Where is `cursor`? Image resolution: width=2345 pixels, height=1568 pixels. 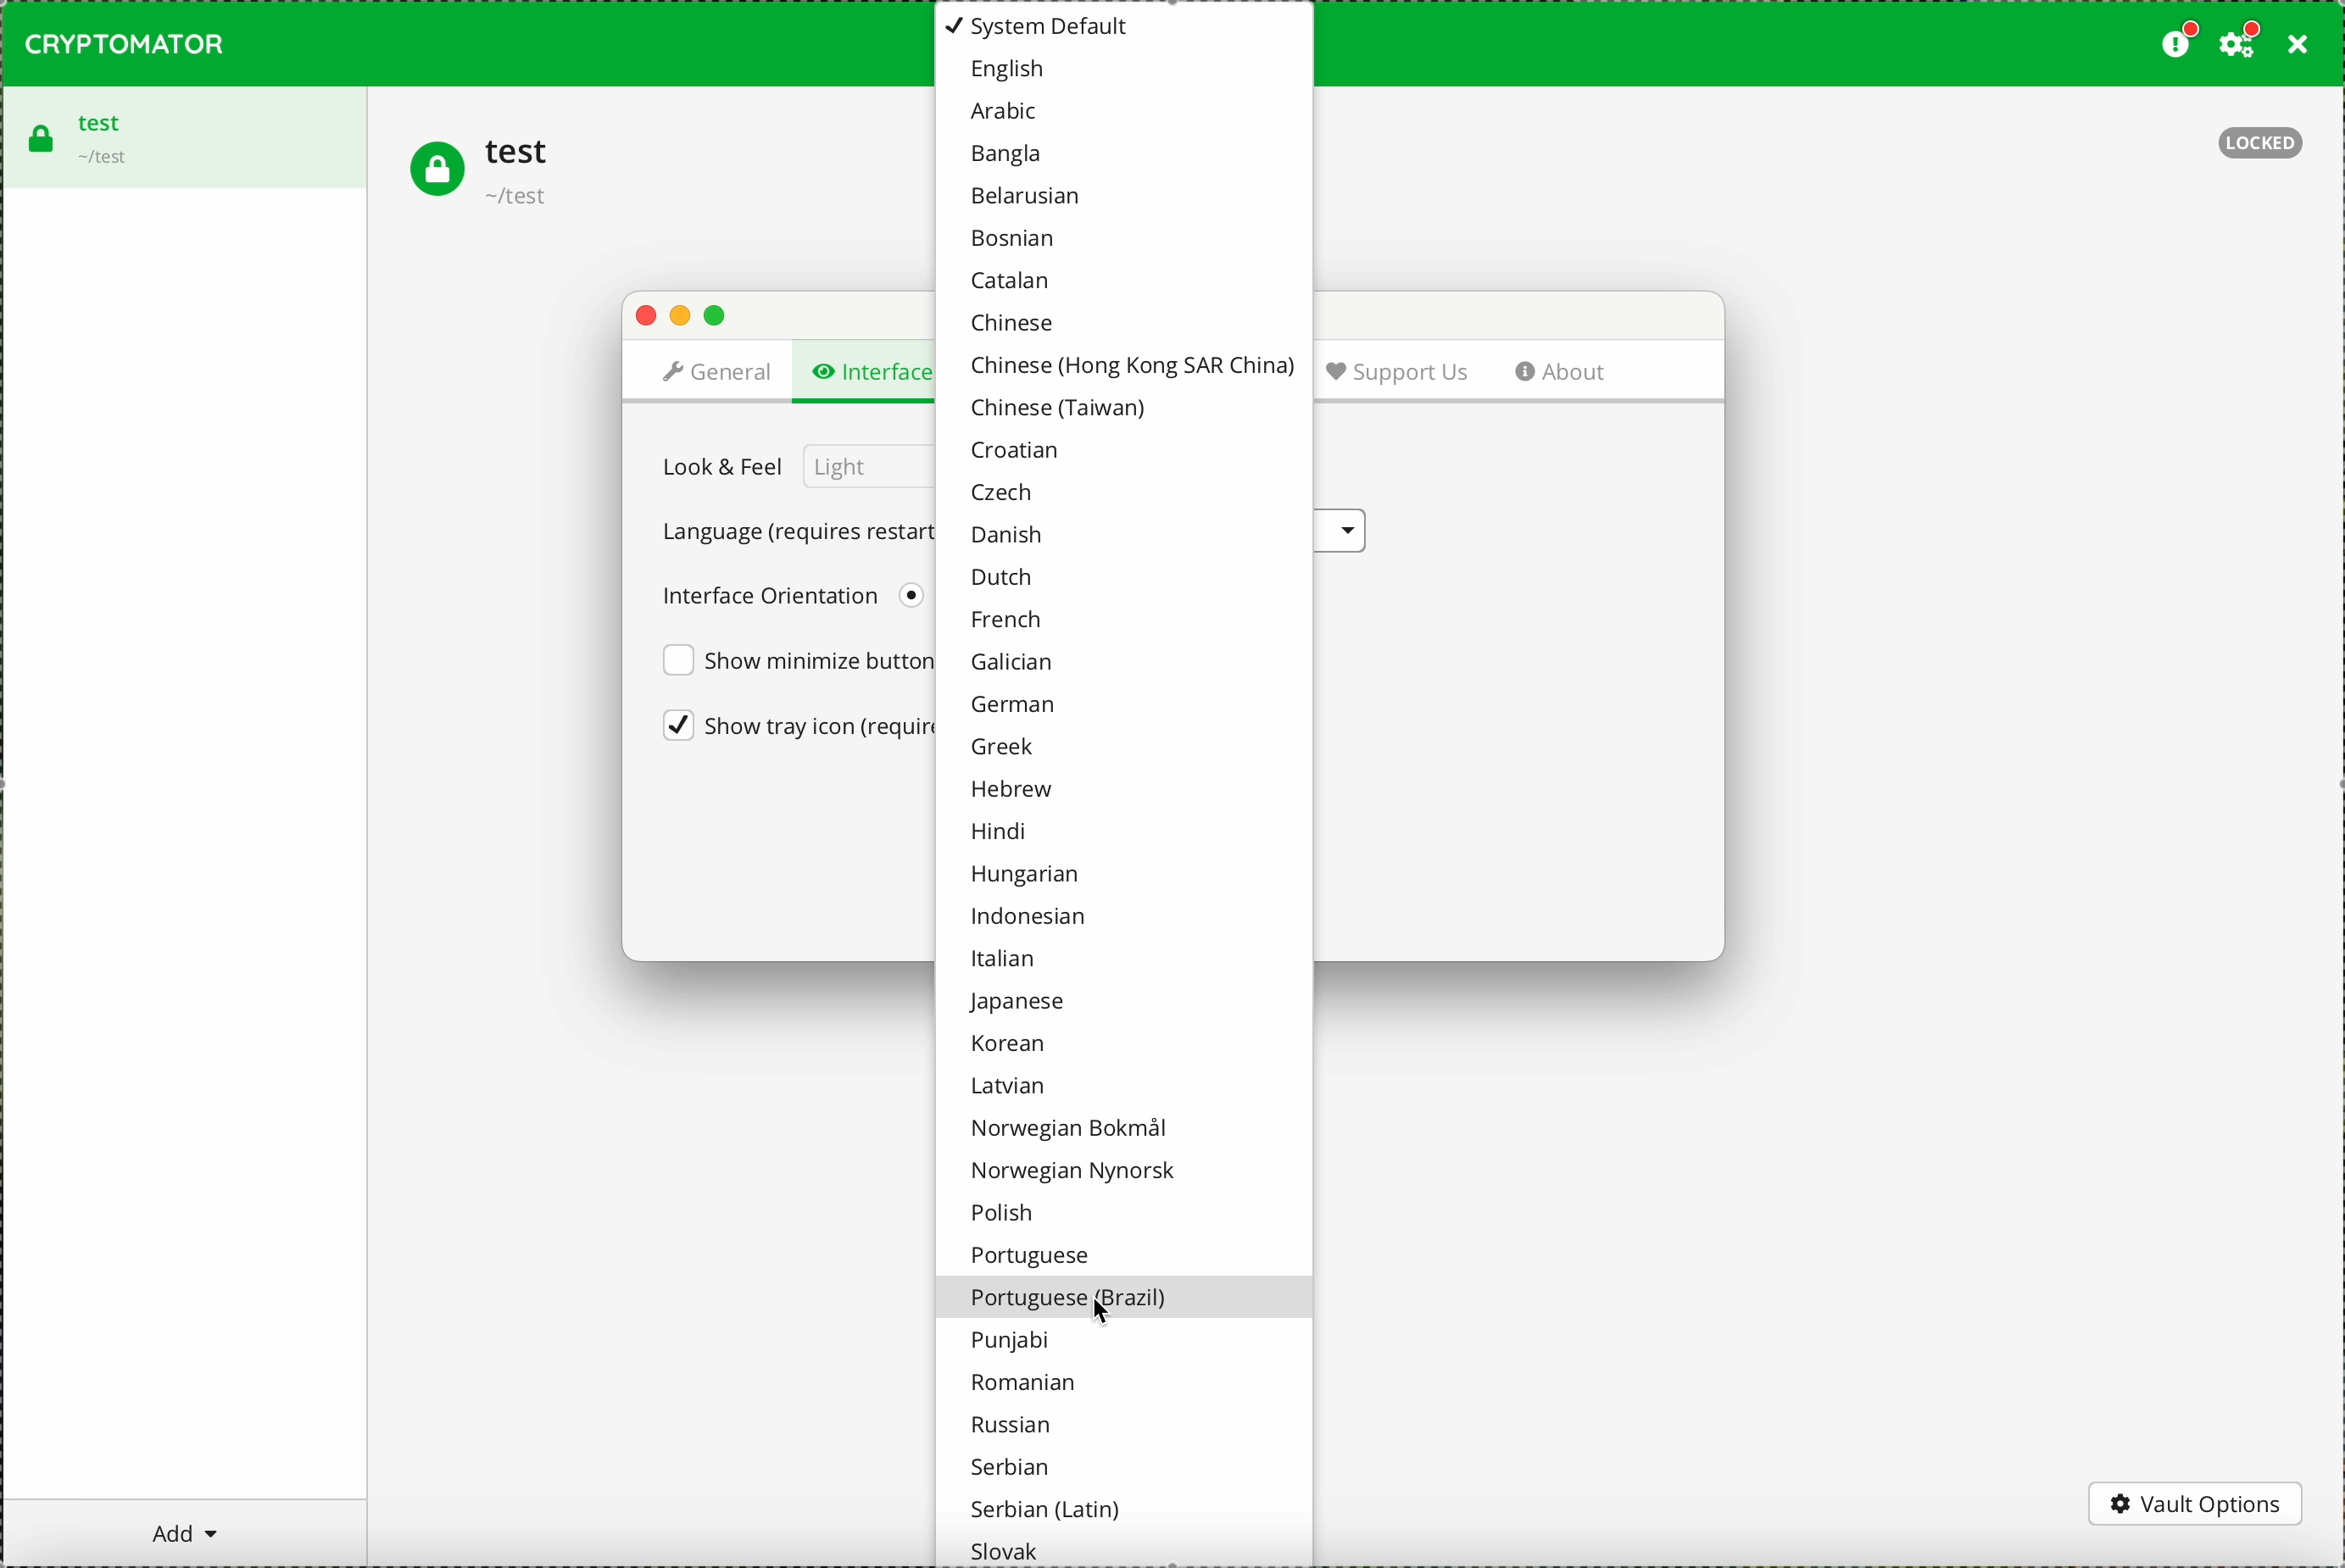 cursor is located at coordinates (1106, 1321).